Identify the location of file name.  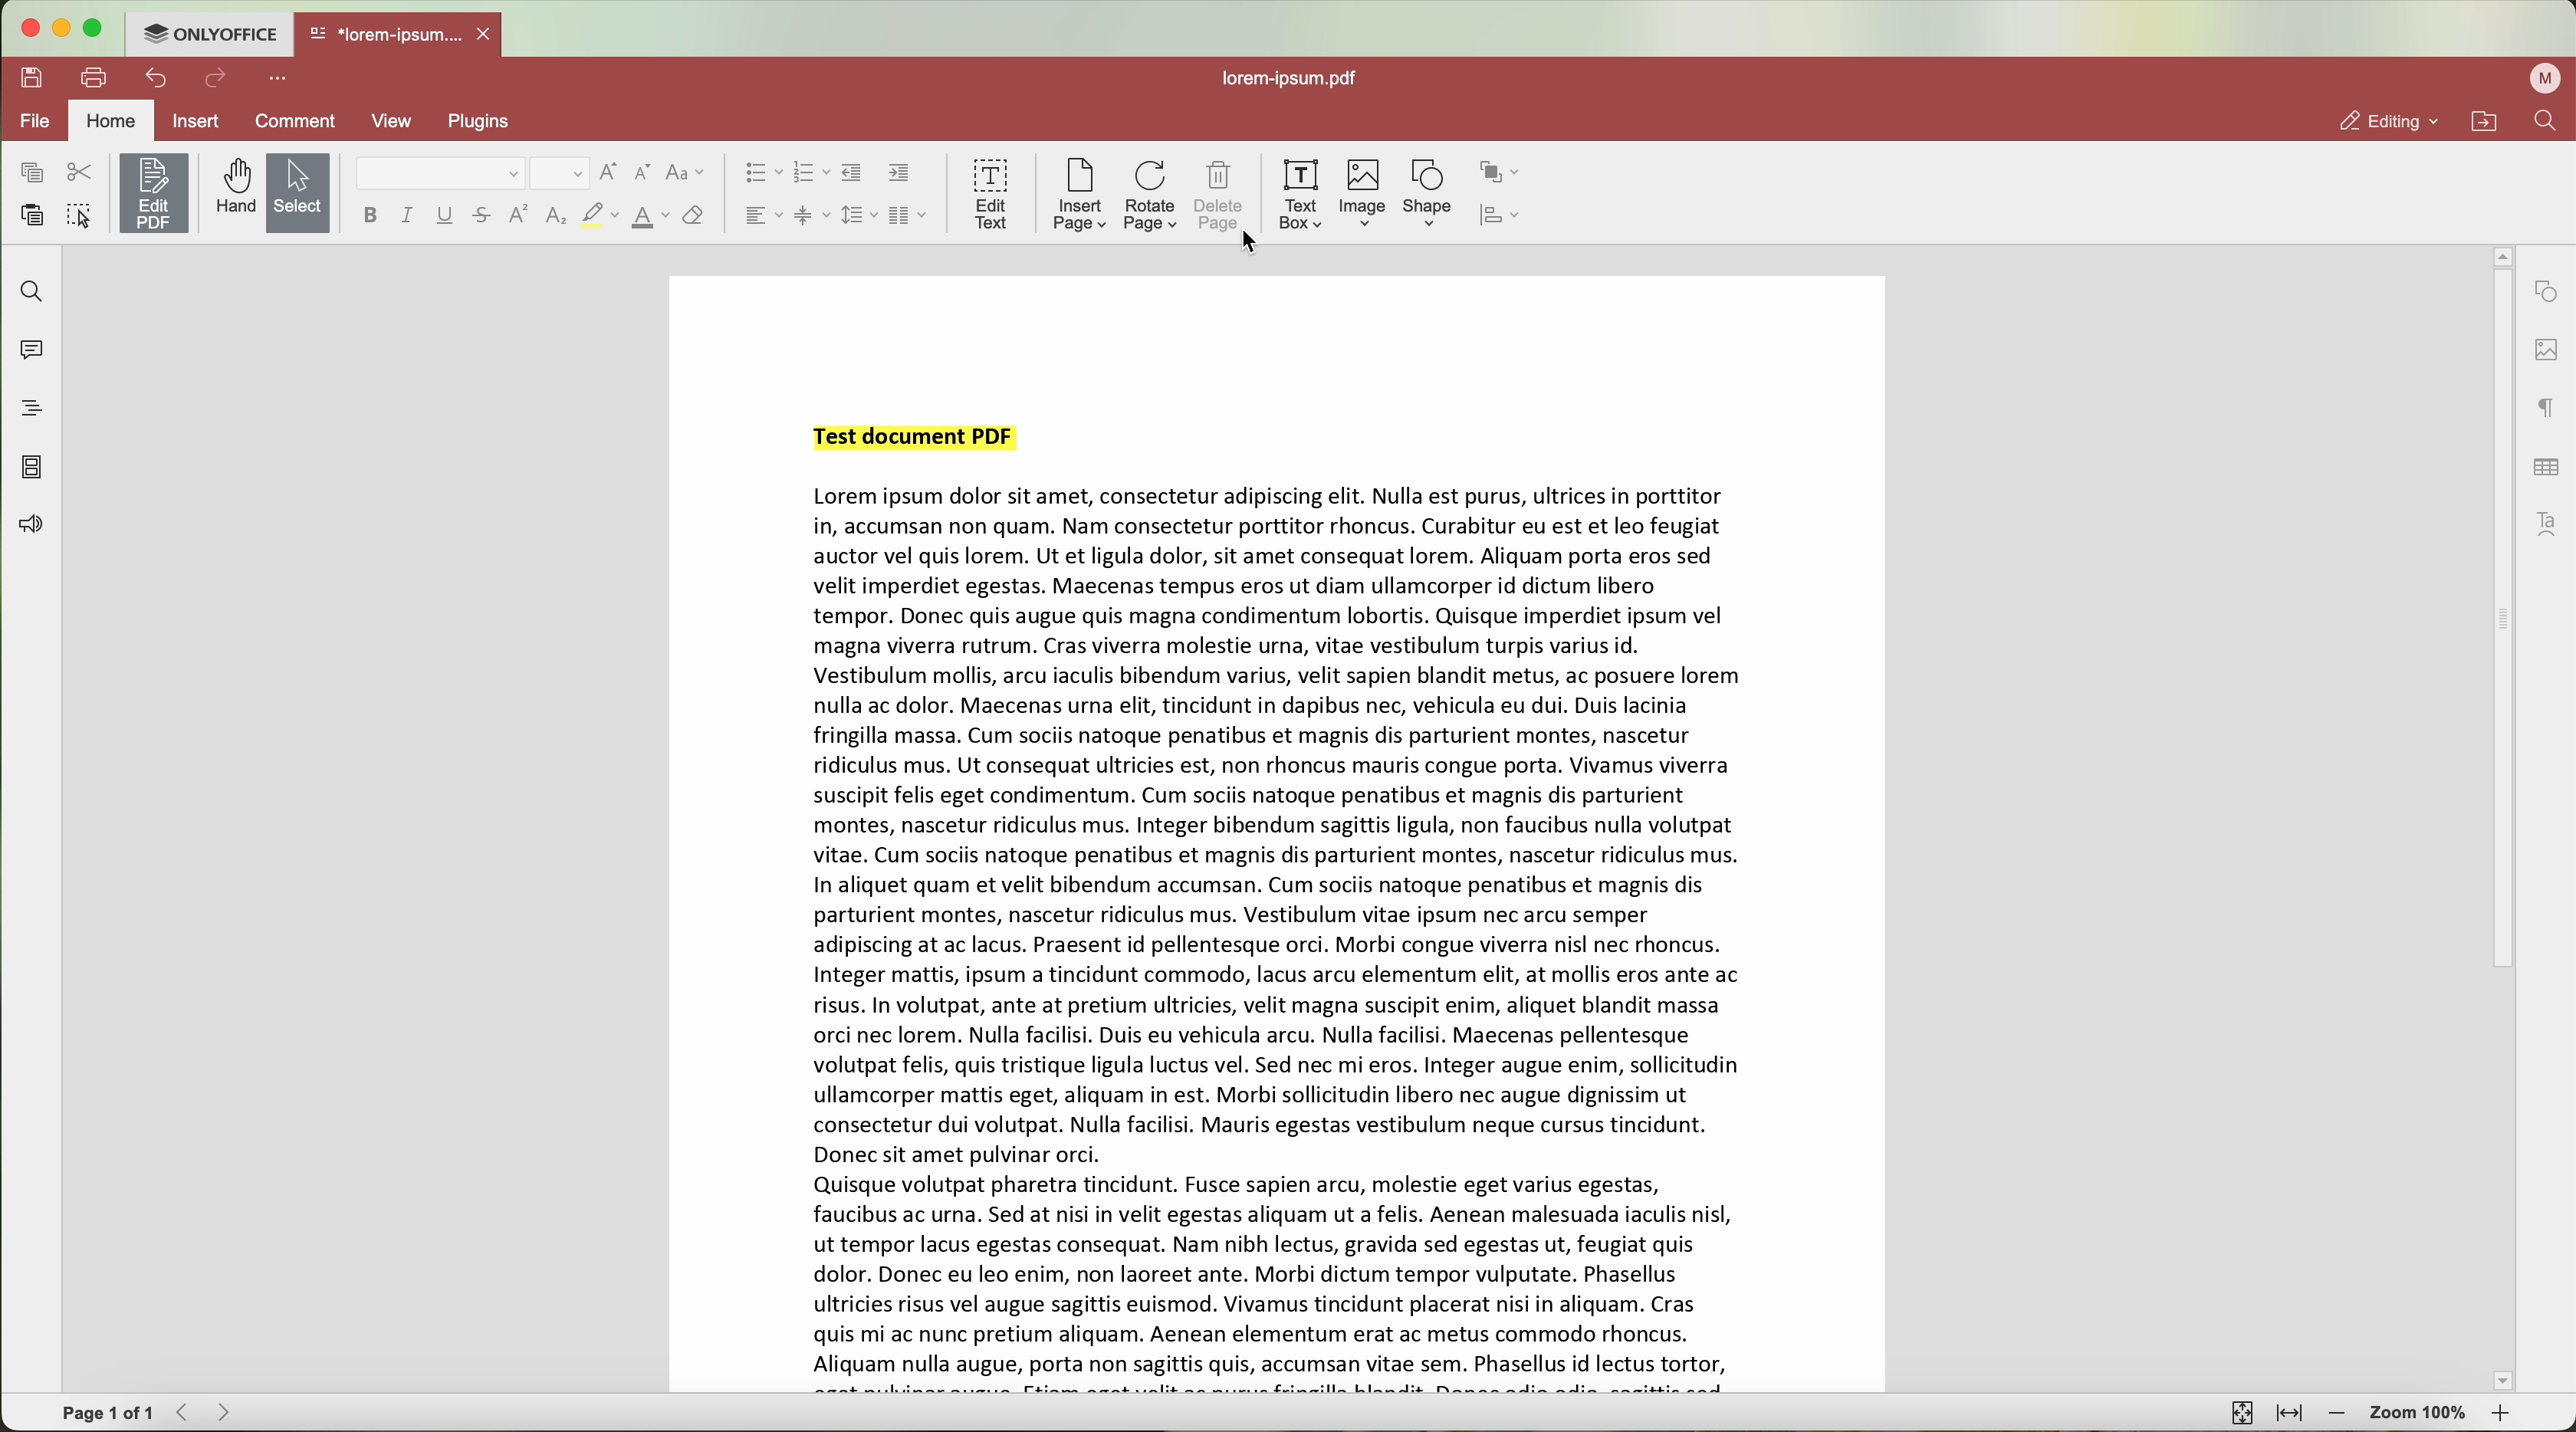
(1294, 76).